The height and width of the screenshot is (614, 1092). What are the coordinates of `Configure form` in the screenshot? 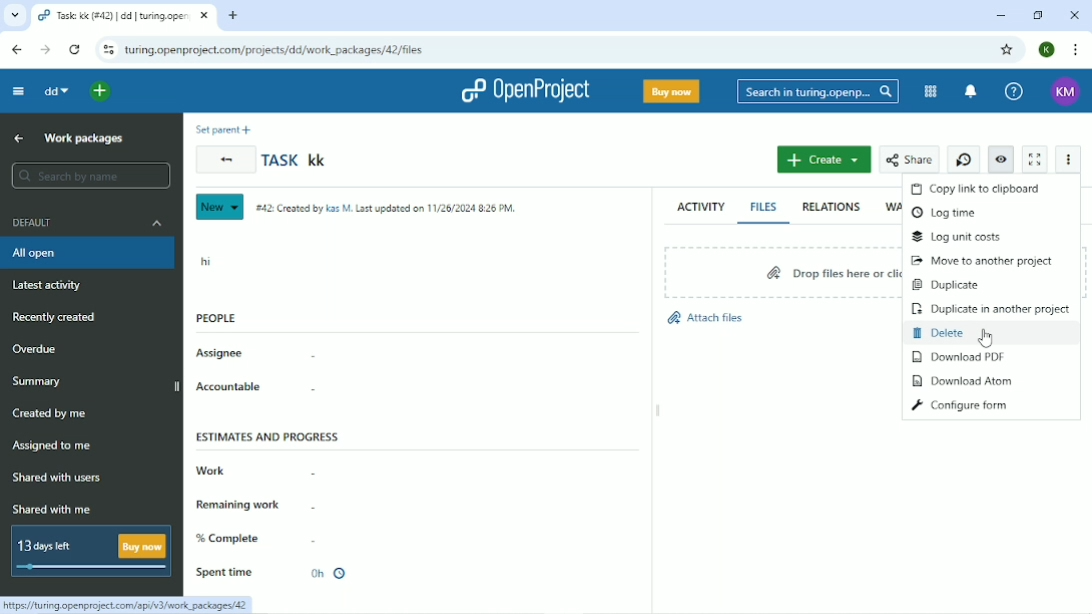 It's located at (961, 406).